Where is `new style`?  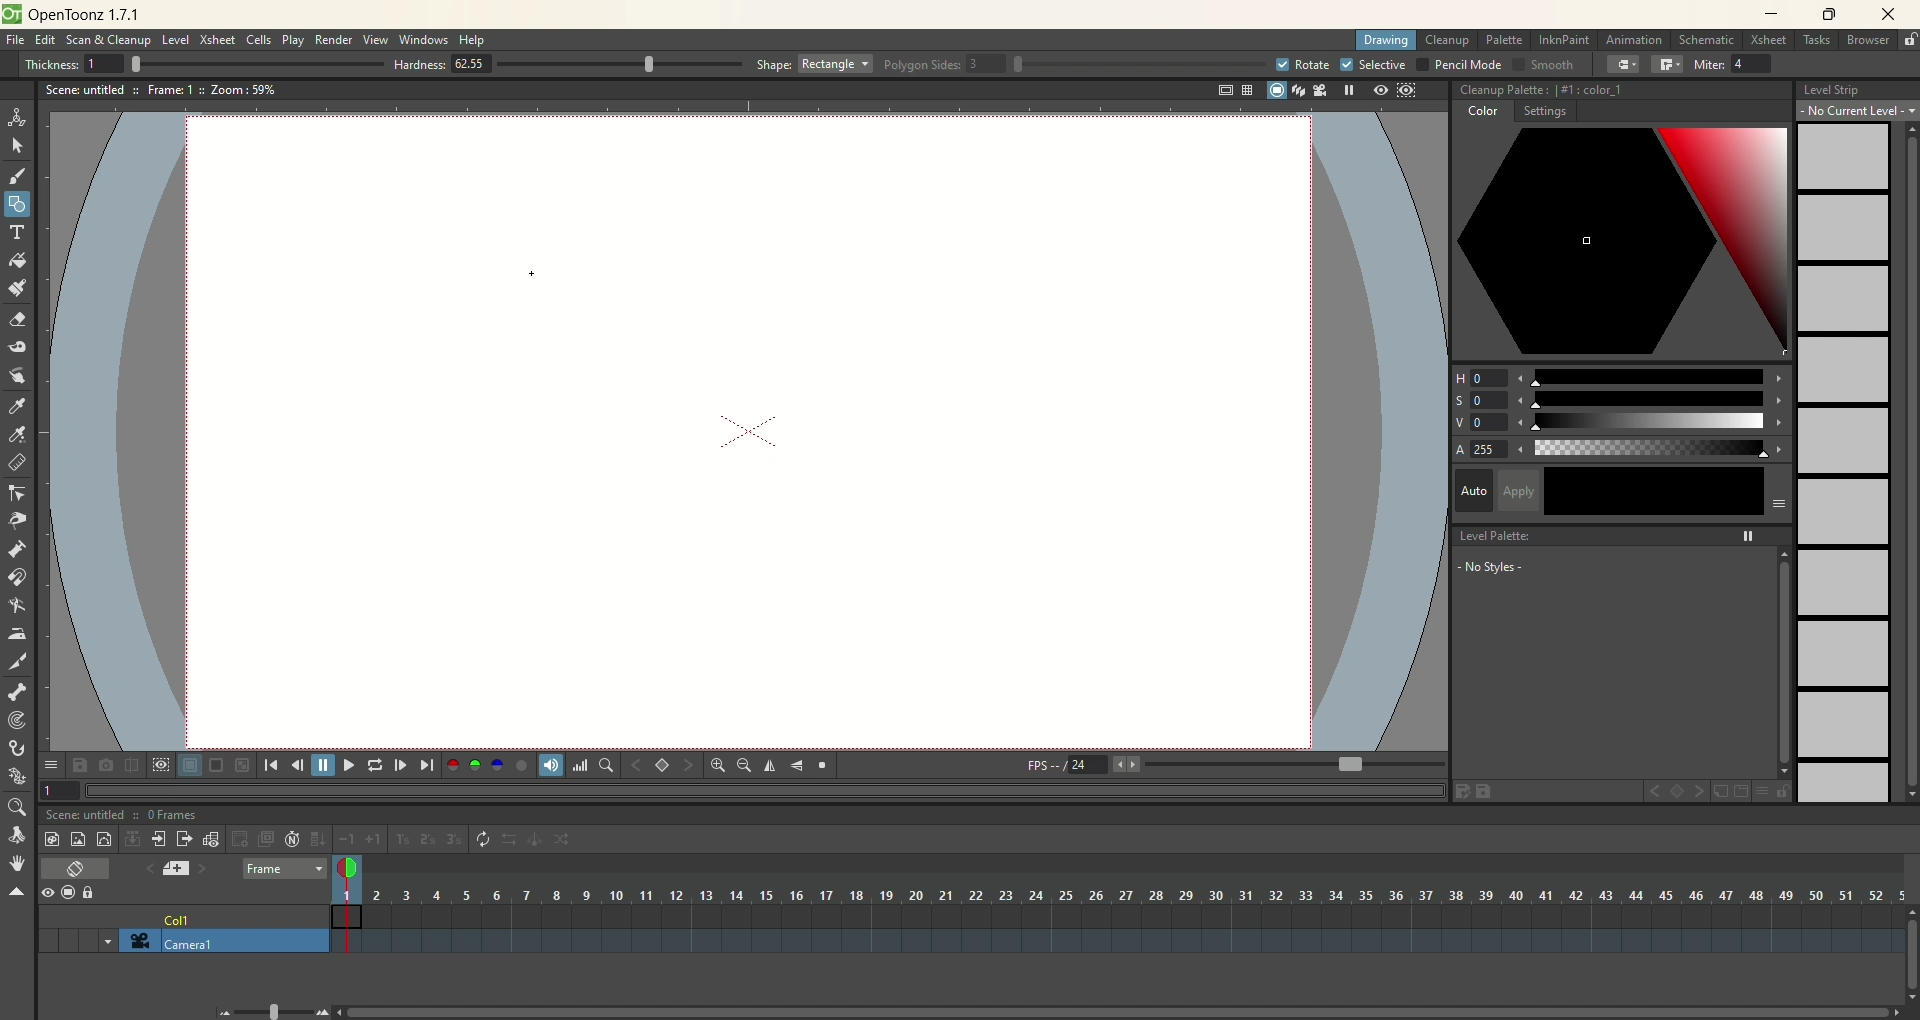 new style is located at coordinates (1720, 792).